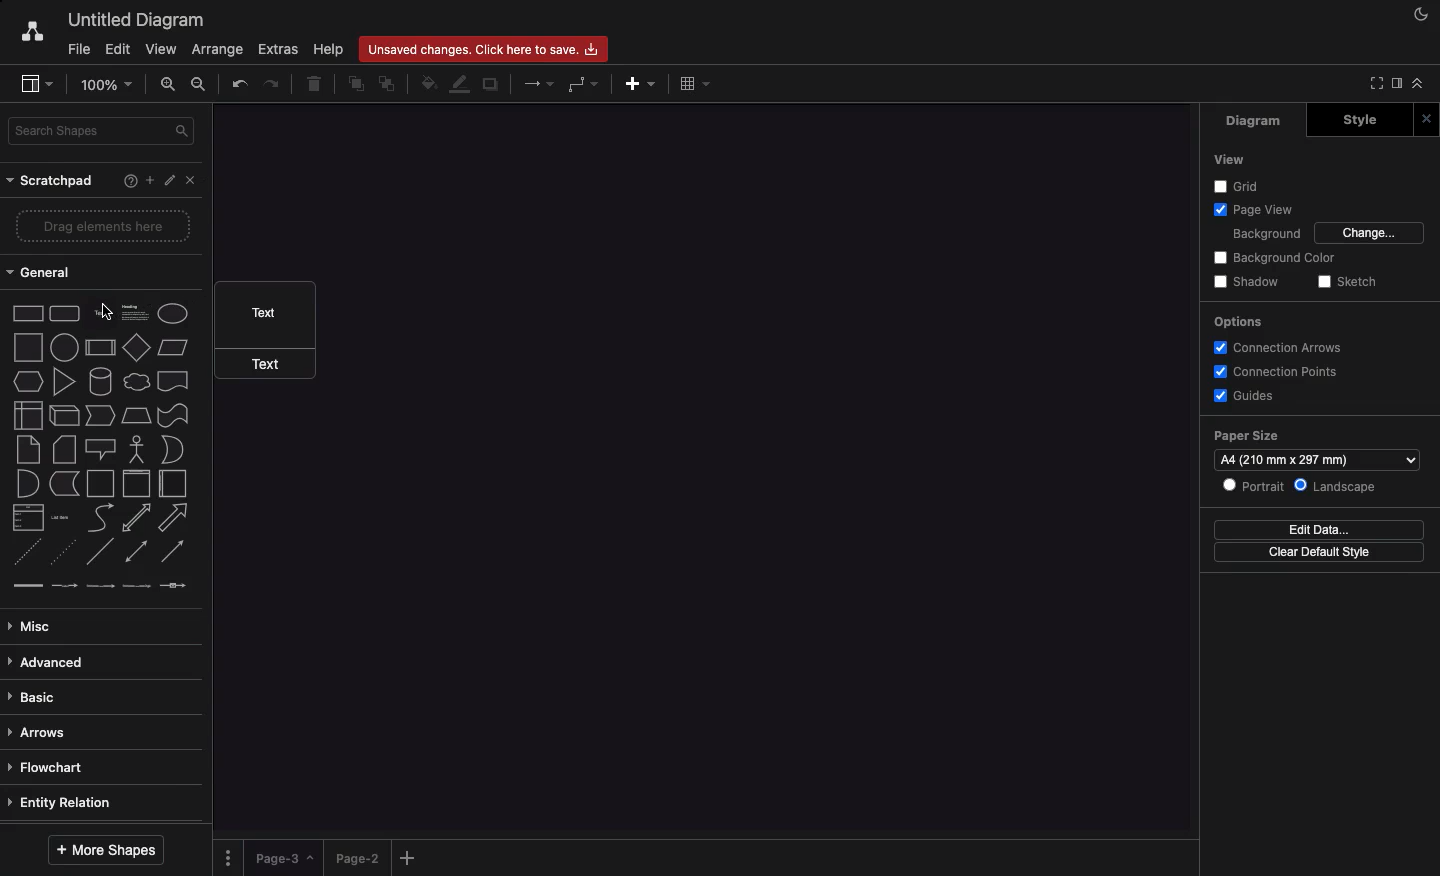 The height and width of the screenshot is (876, 1440). Describe the element at coordinates (1429, 118) in the screenshot. I see `Close` at that location.